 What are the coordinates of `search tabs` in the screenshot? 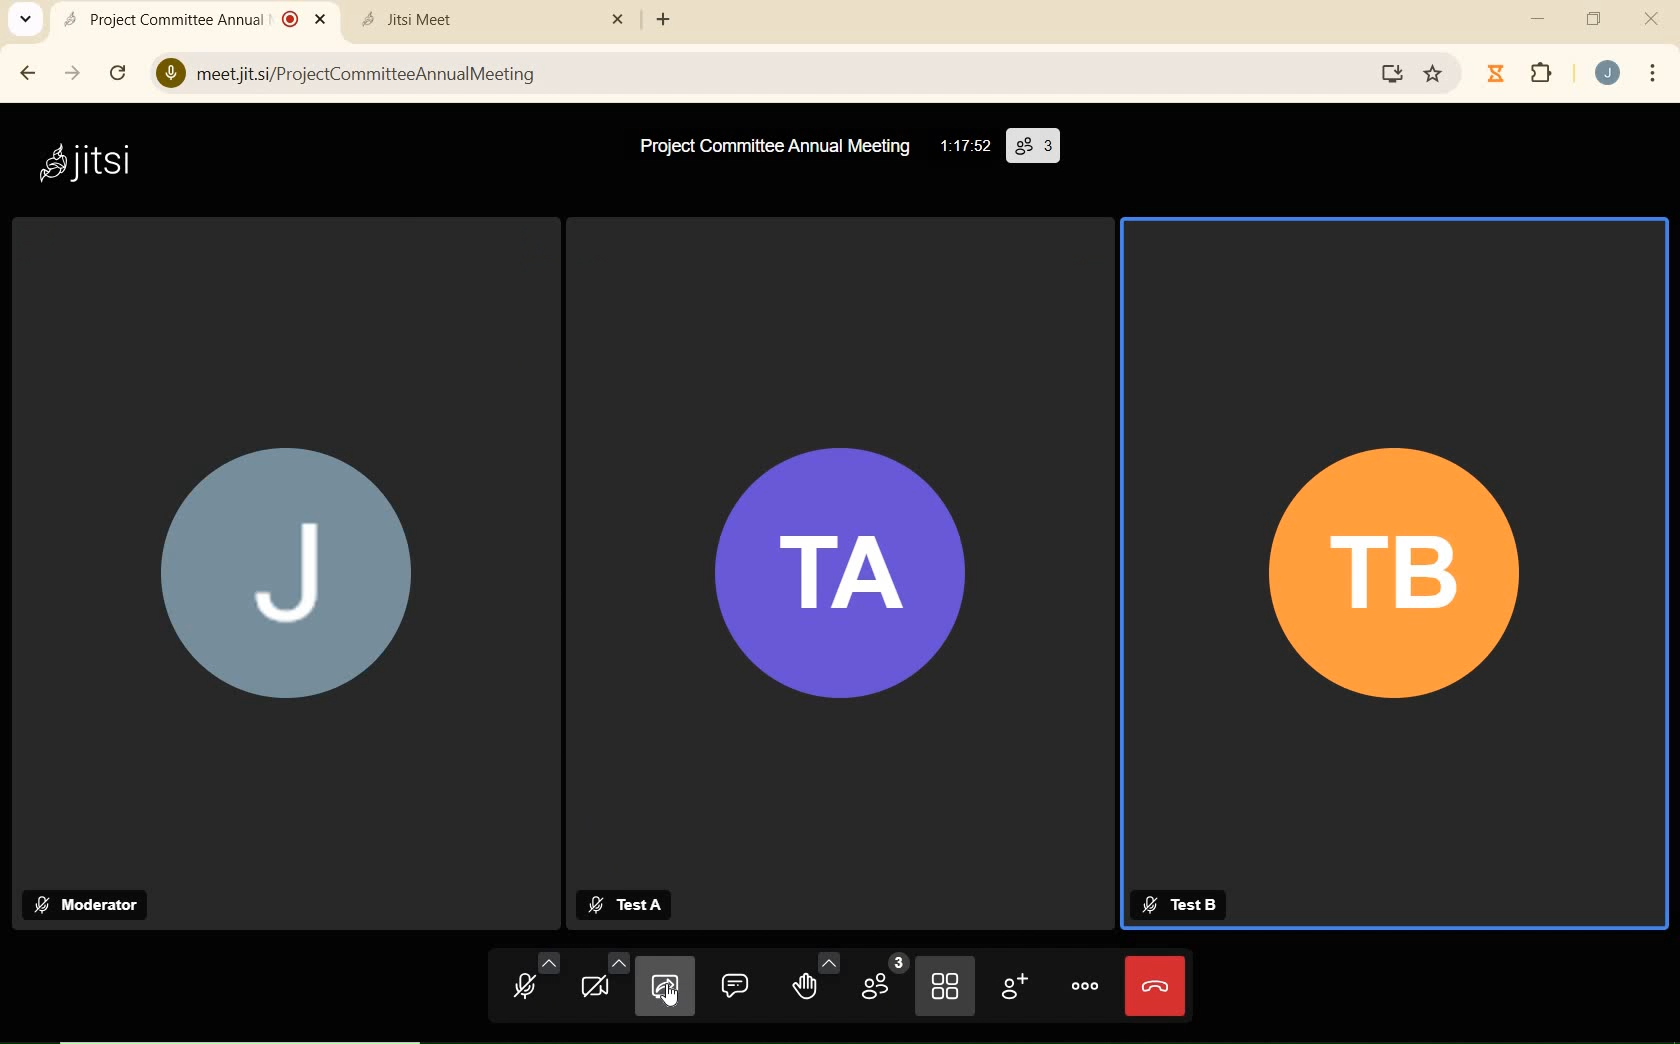 It's located at (28, 21).